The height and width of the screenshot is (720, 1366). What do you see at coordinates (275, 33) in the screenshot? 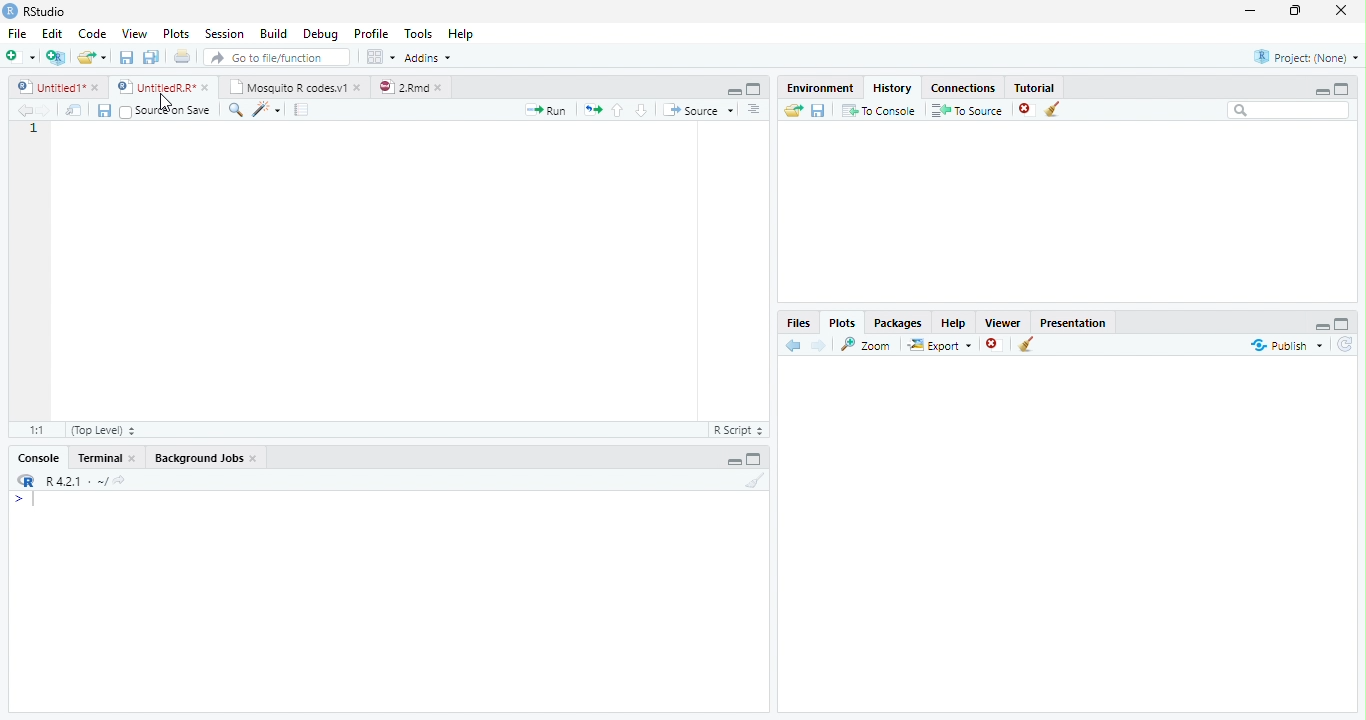
I see `Build` at bounding box center [275, 33].